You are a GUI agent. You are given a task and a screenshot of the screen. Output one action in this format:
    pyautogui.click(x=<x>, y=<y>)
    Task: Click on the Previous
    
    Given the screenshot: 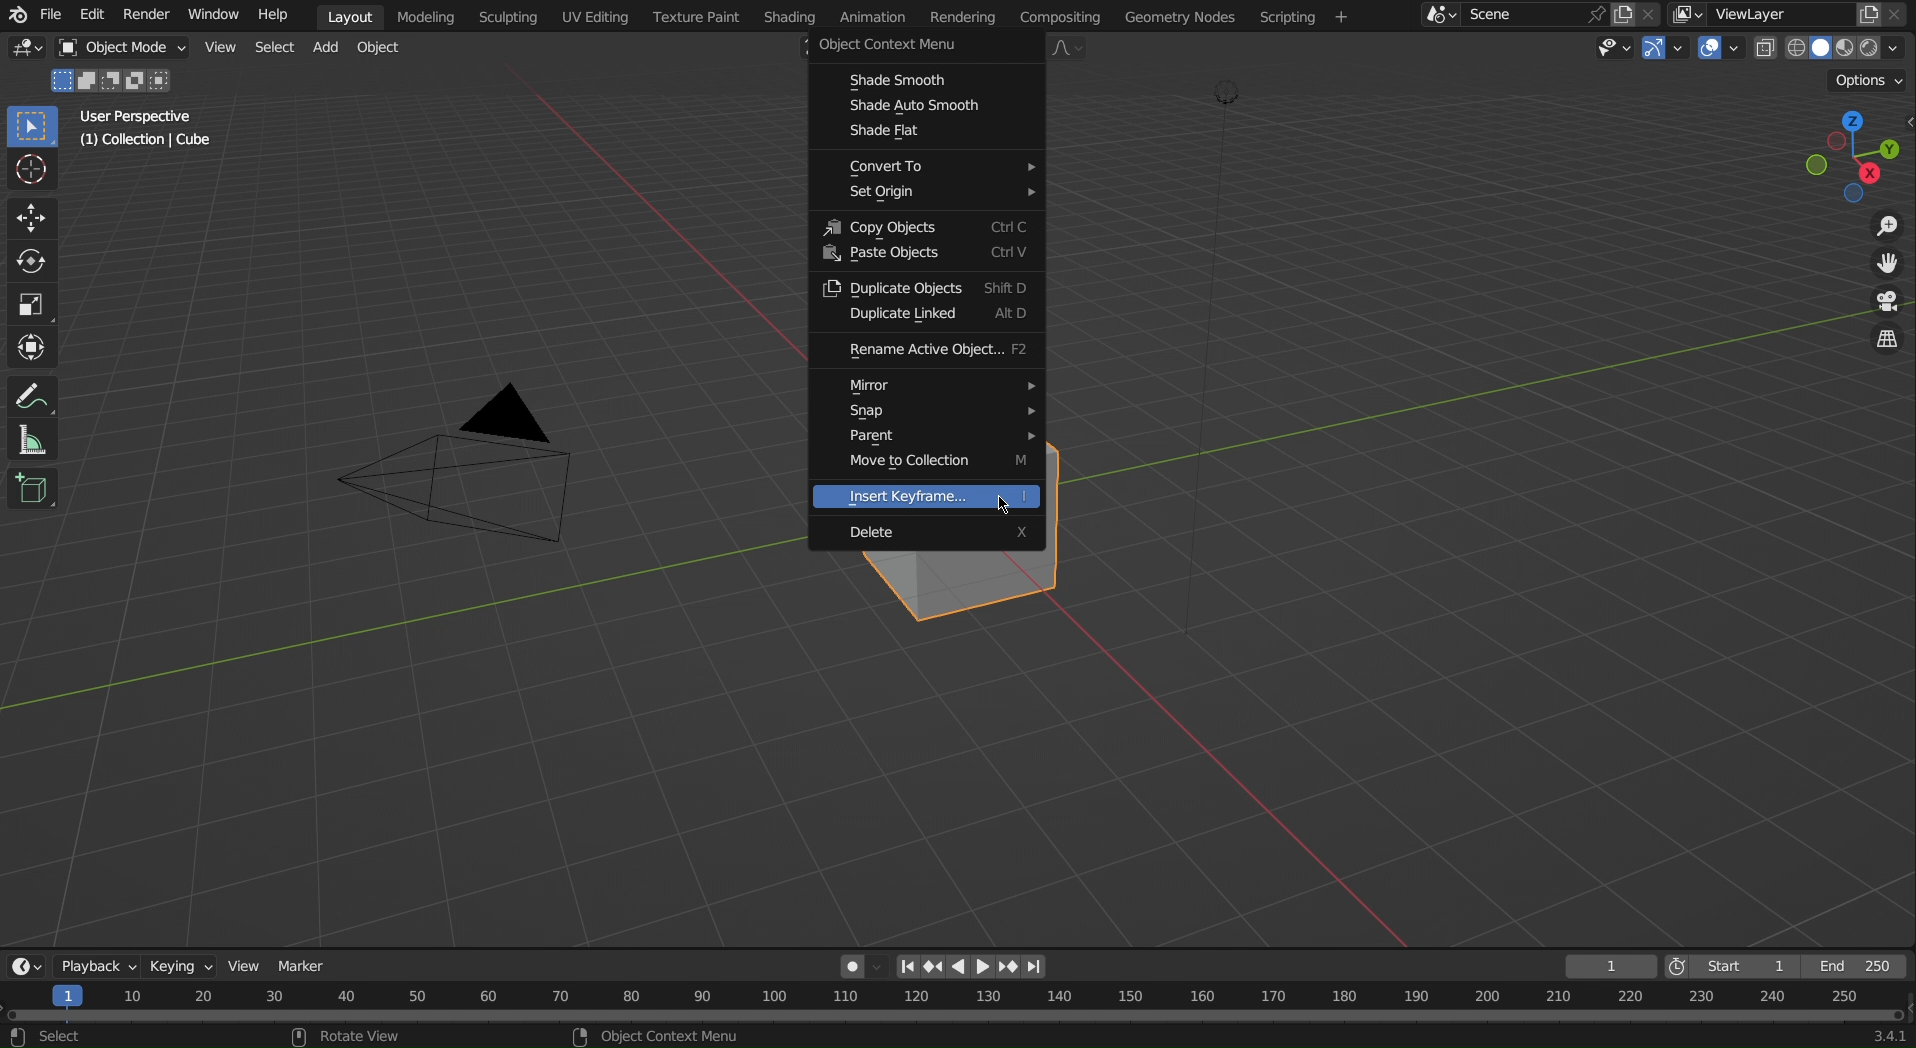 What is the action you would take?
    pyautogui.click(x=932, y=967)
    